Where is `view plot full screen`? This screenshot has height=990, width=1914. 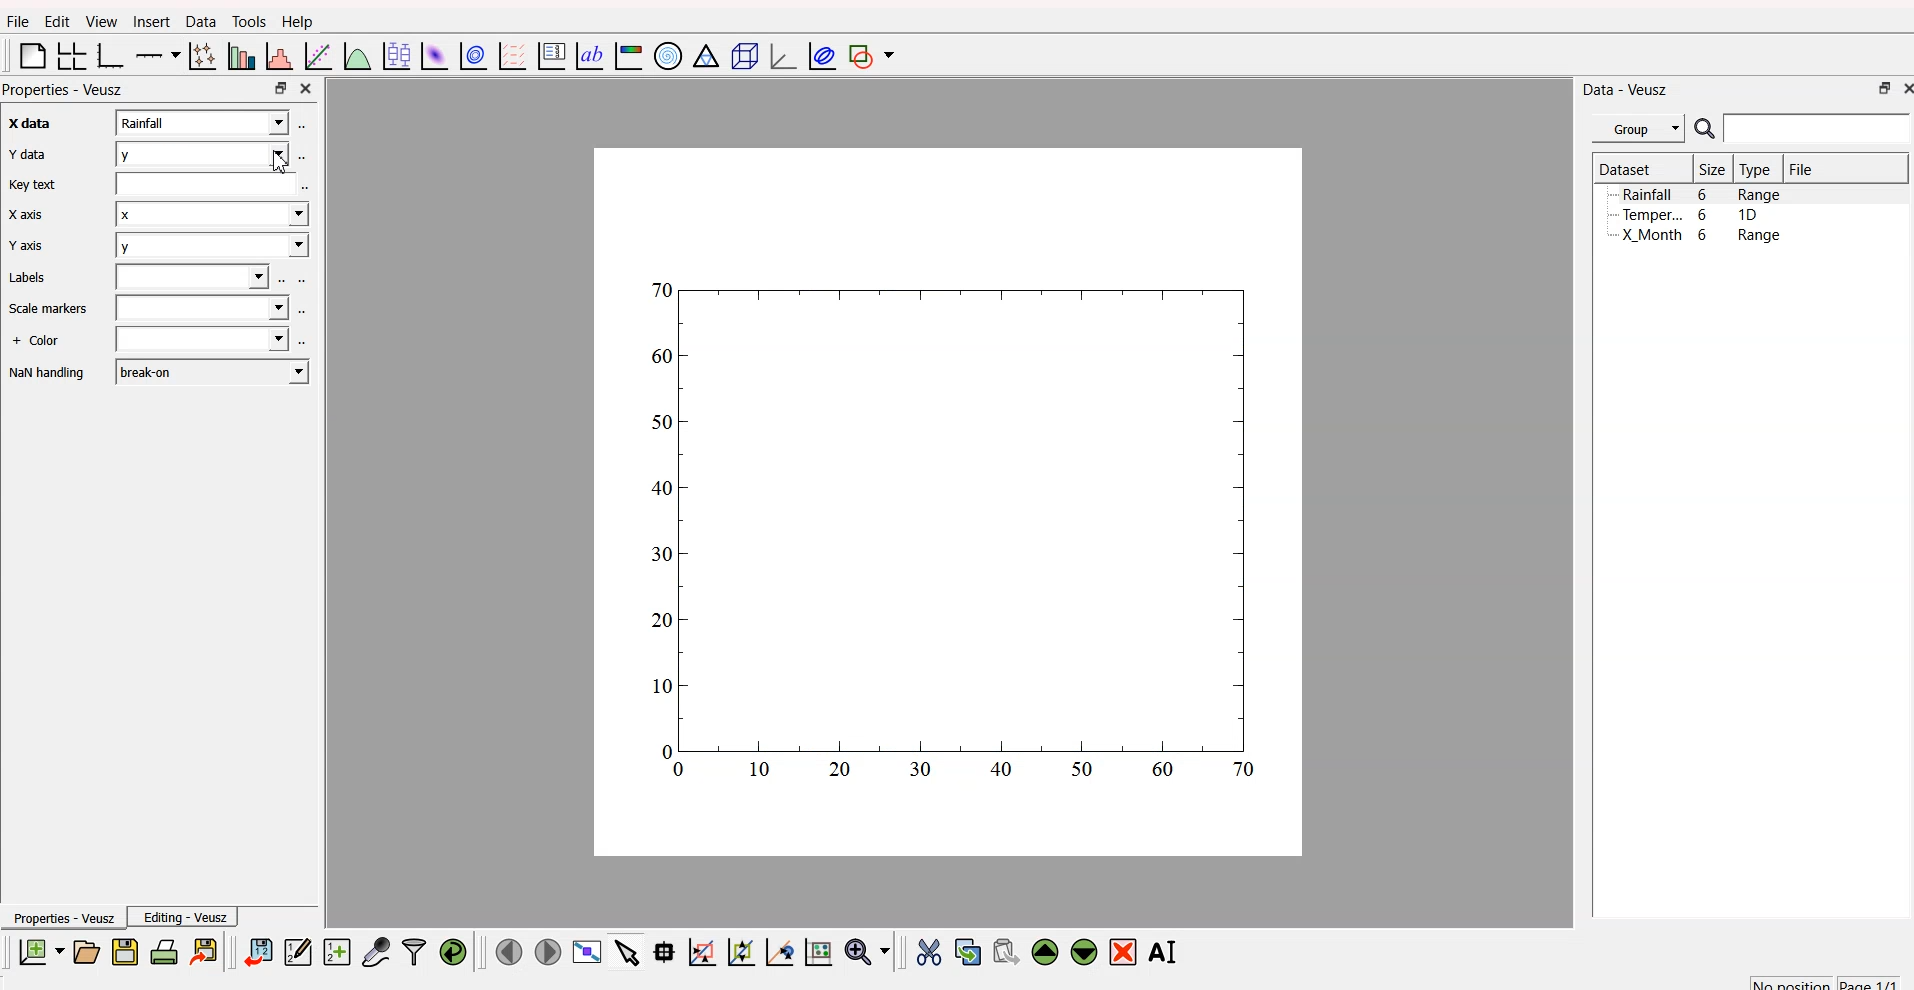
view plot full screen is located at coordinates (587, 952).